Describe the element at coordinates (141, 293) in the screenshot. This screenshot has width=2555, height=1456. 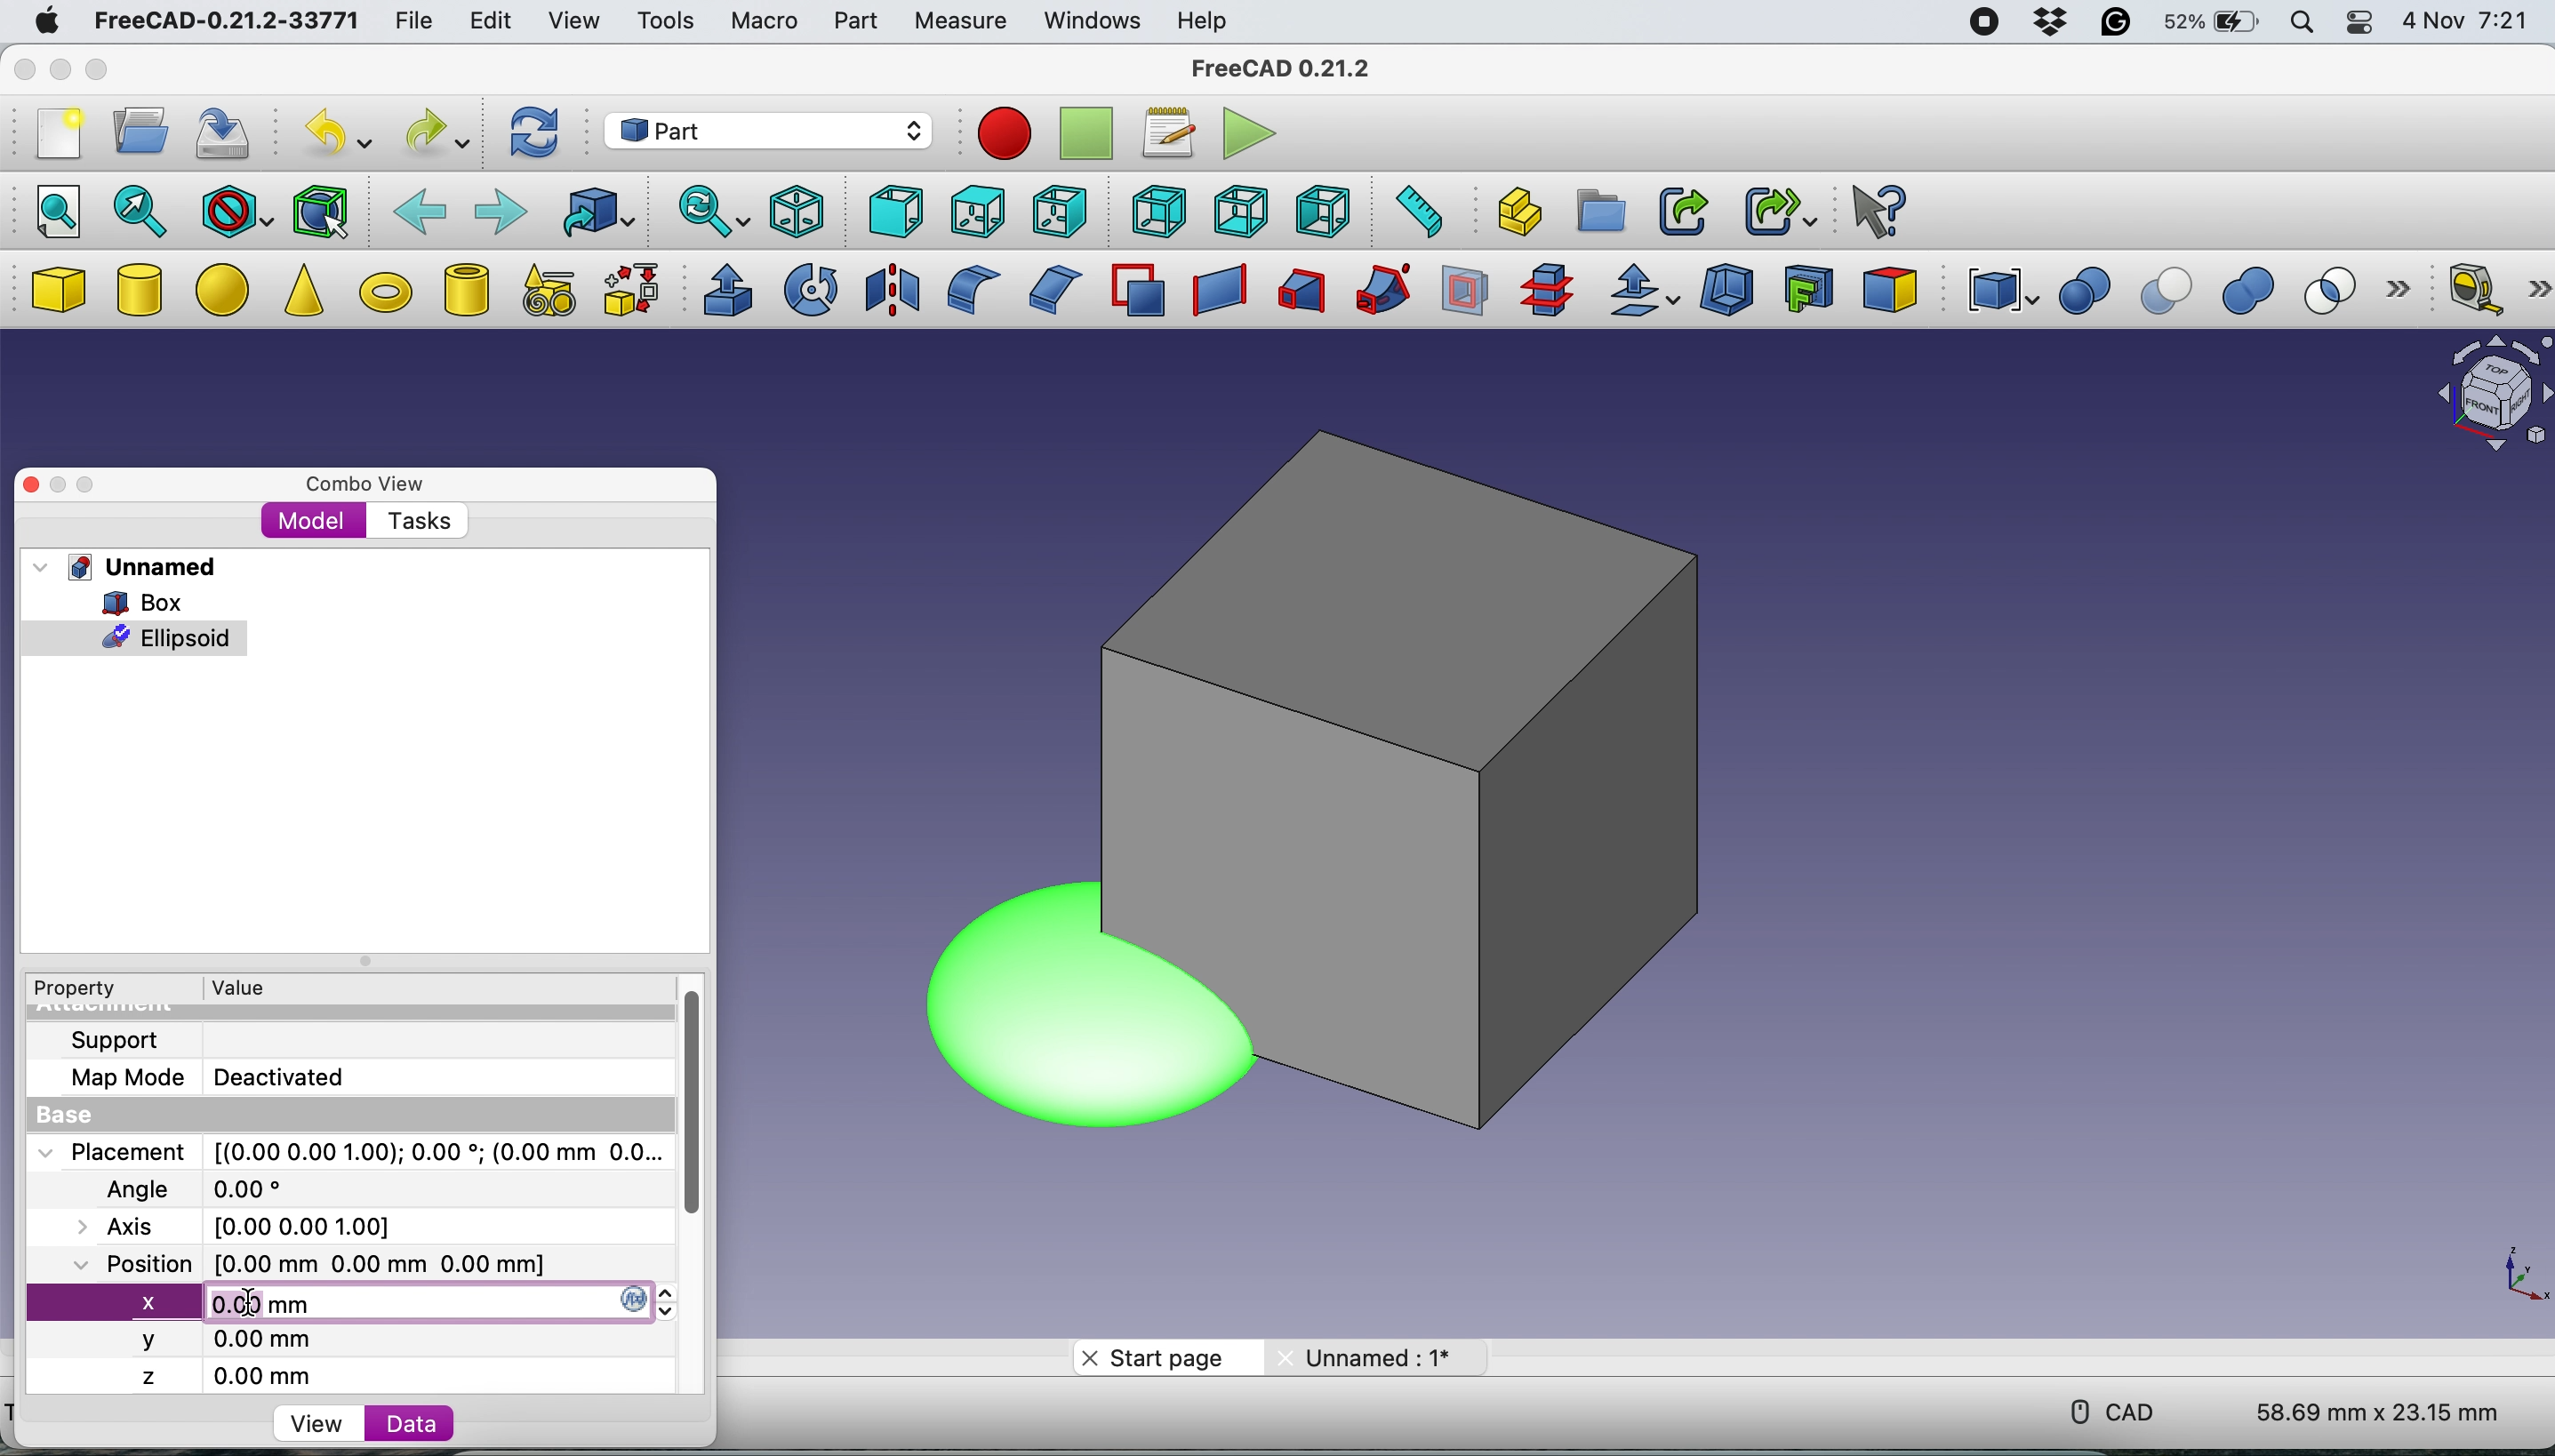
I see `cylinder` at that location.